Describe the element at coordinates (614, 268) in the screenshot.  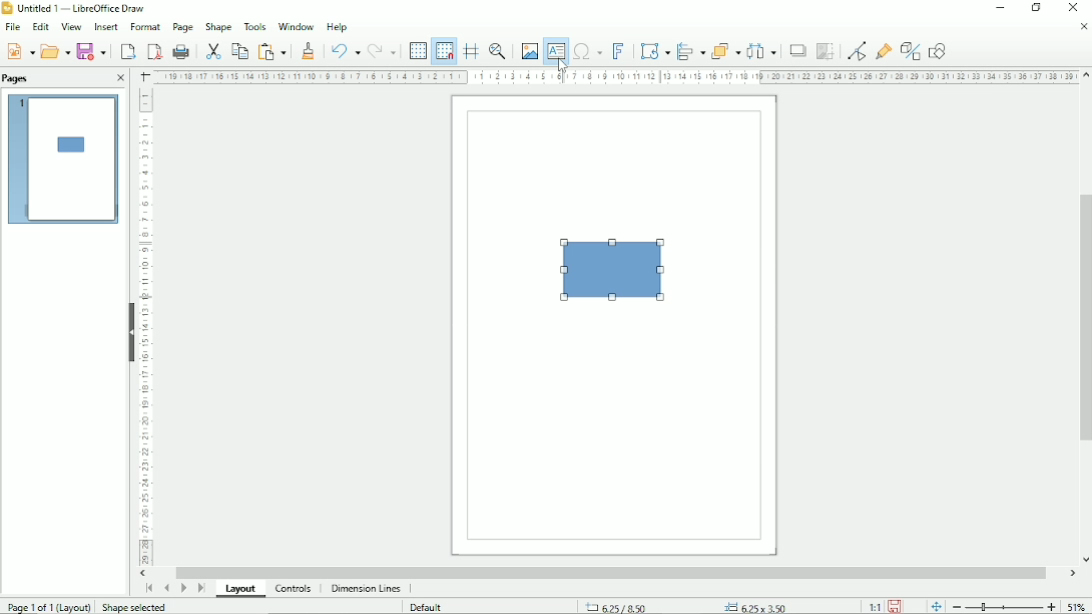
I see `Rectangle` at that location.